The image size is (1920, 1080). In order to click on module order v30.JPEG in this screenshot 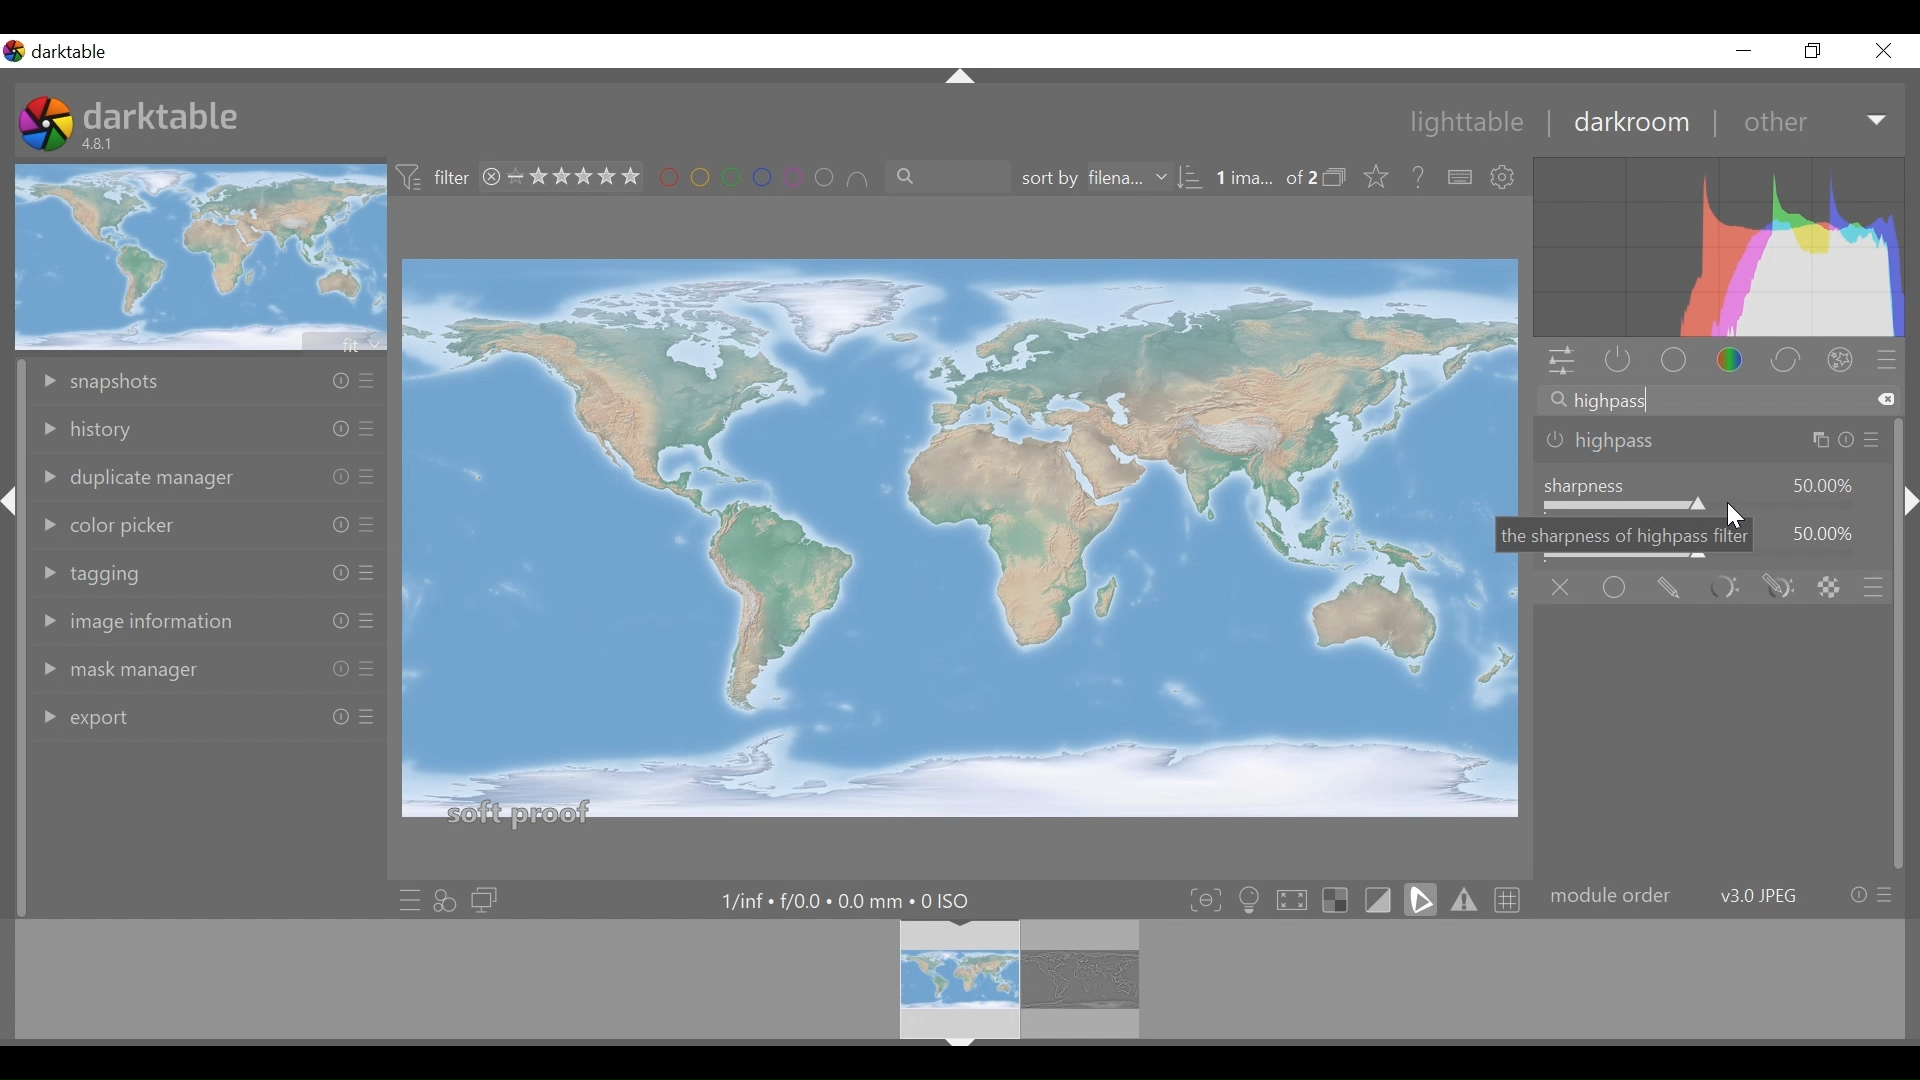, I will do `click(1724, 898)`.